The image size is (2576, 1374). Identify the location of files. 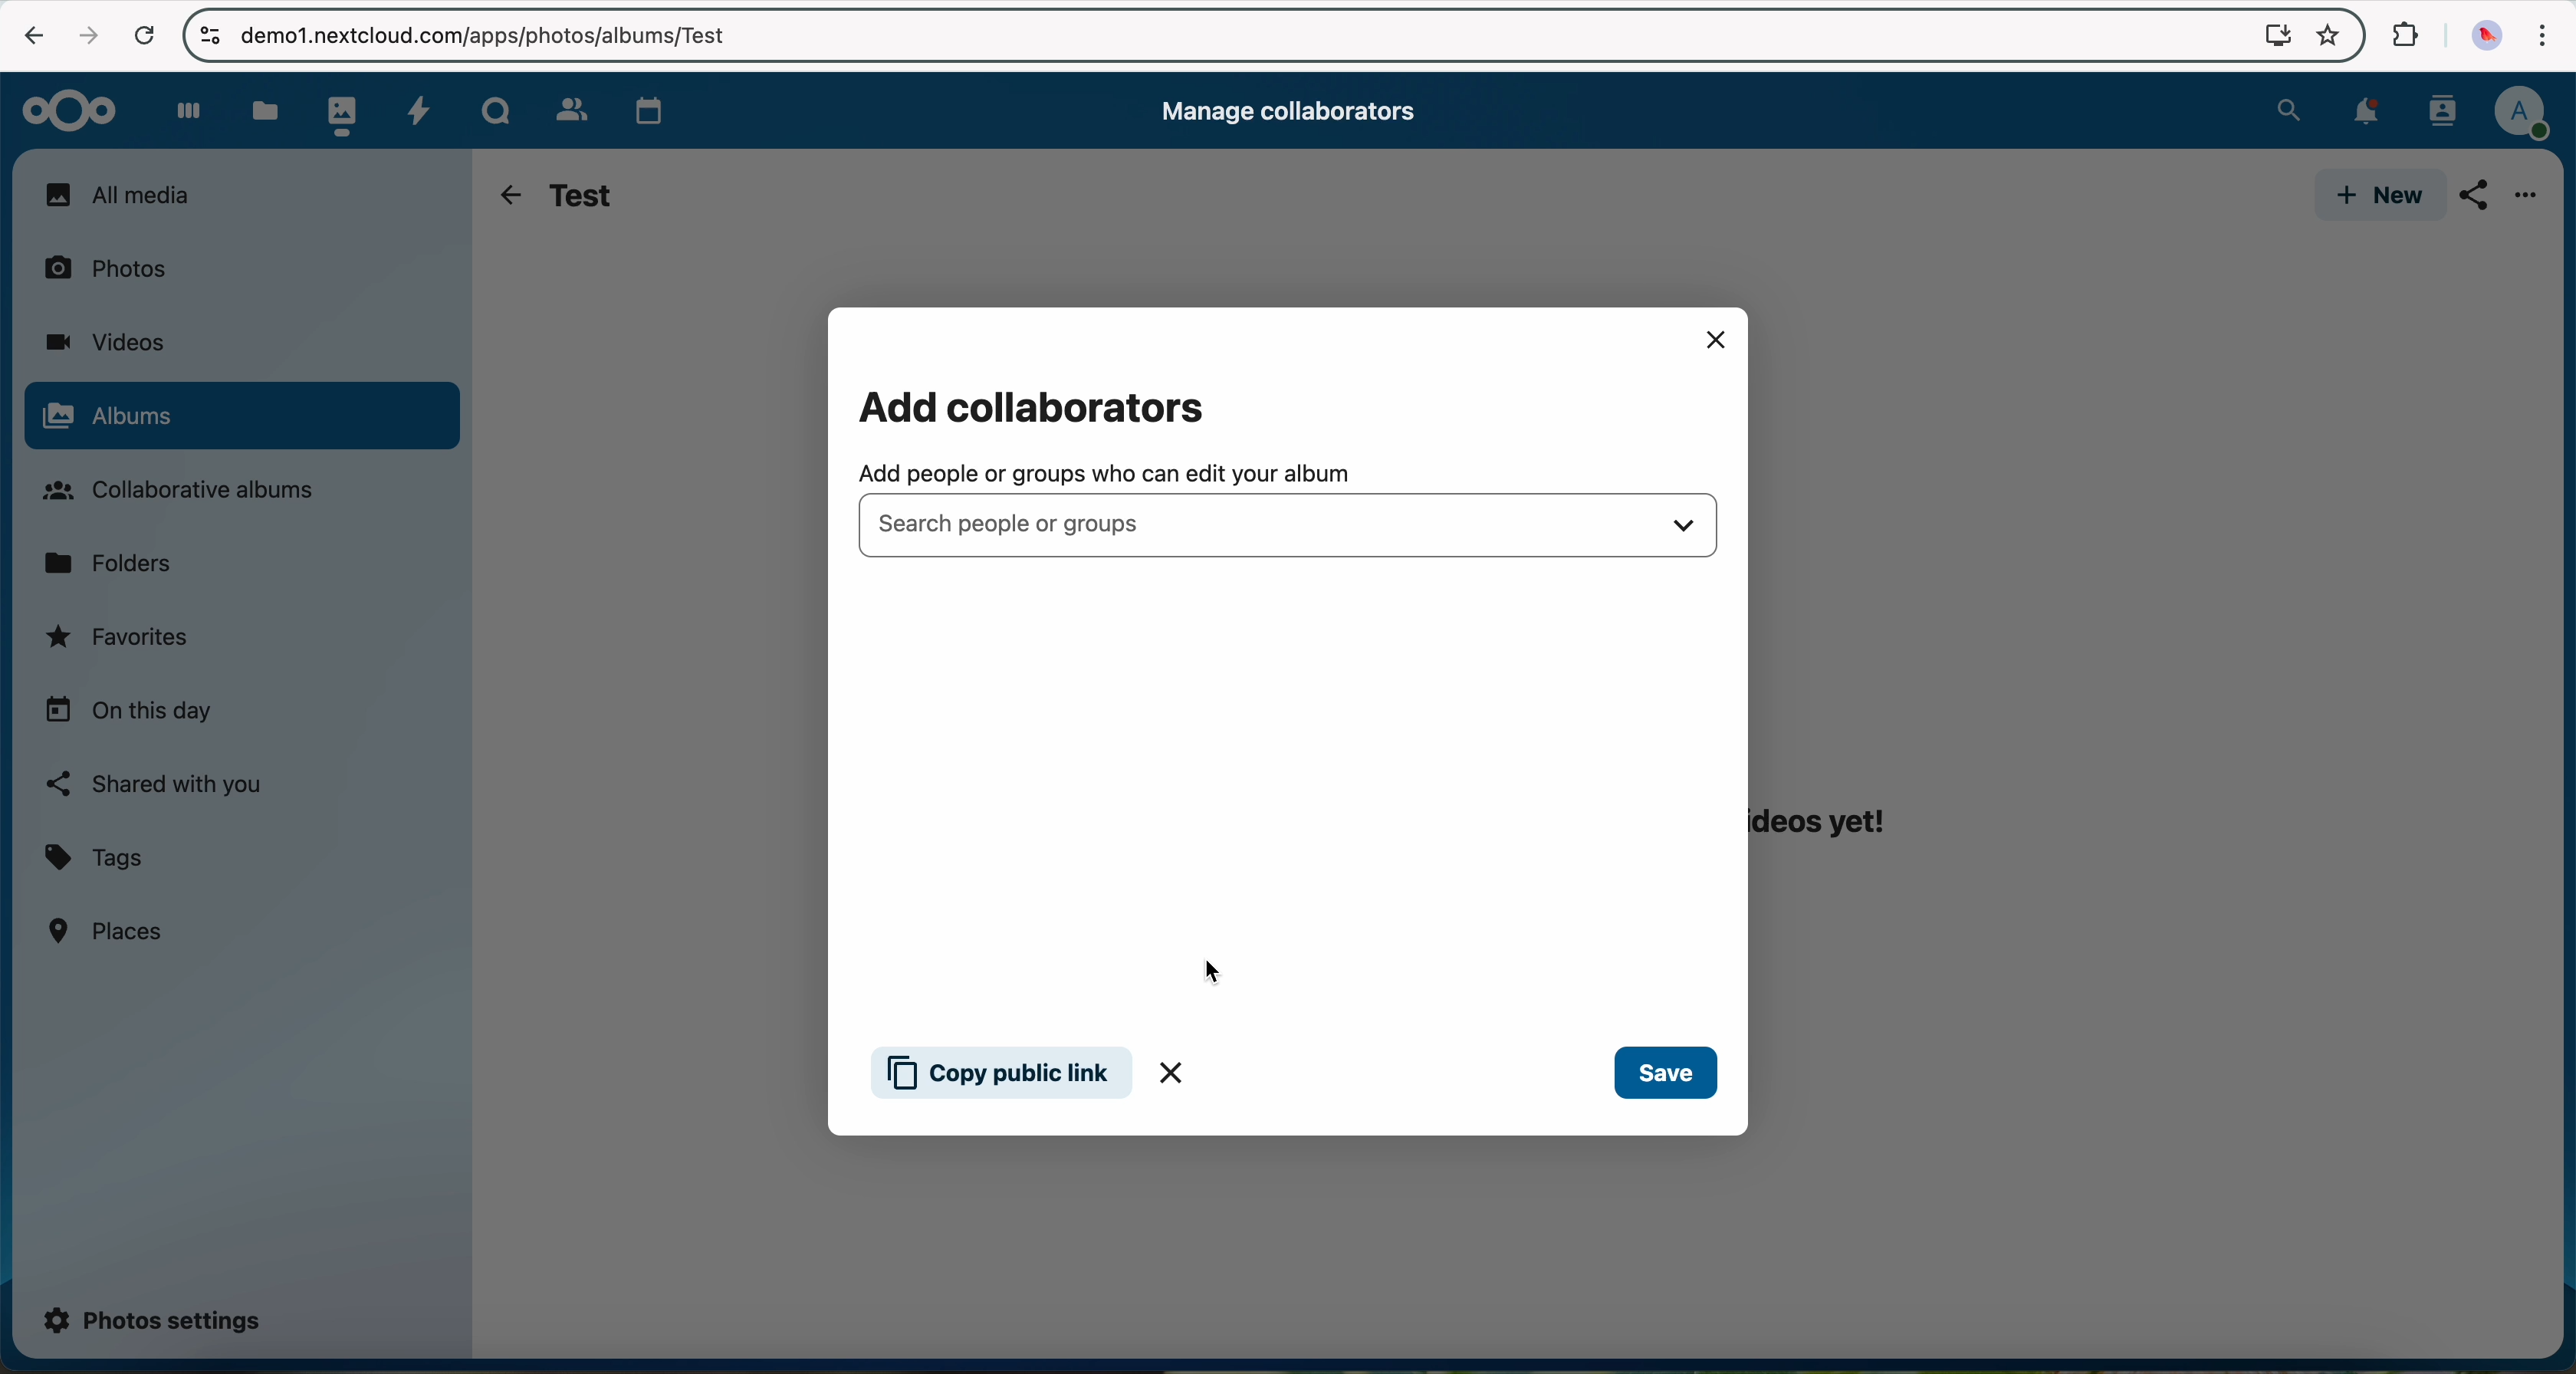
(263, 110).